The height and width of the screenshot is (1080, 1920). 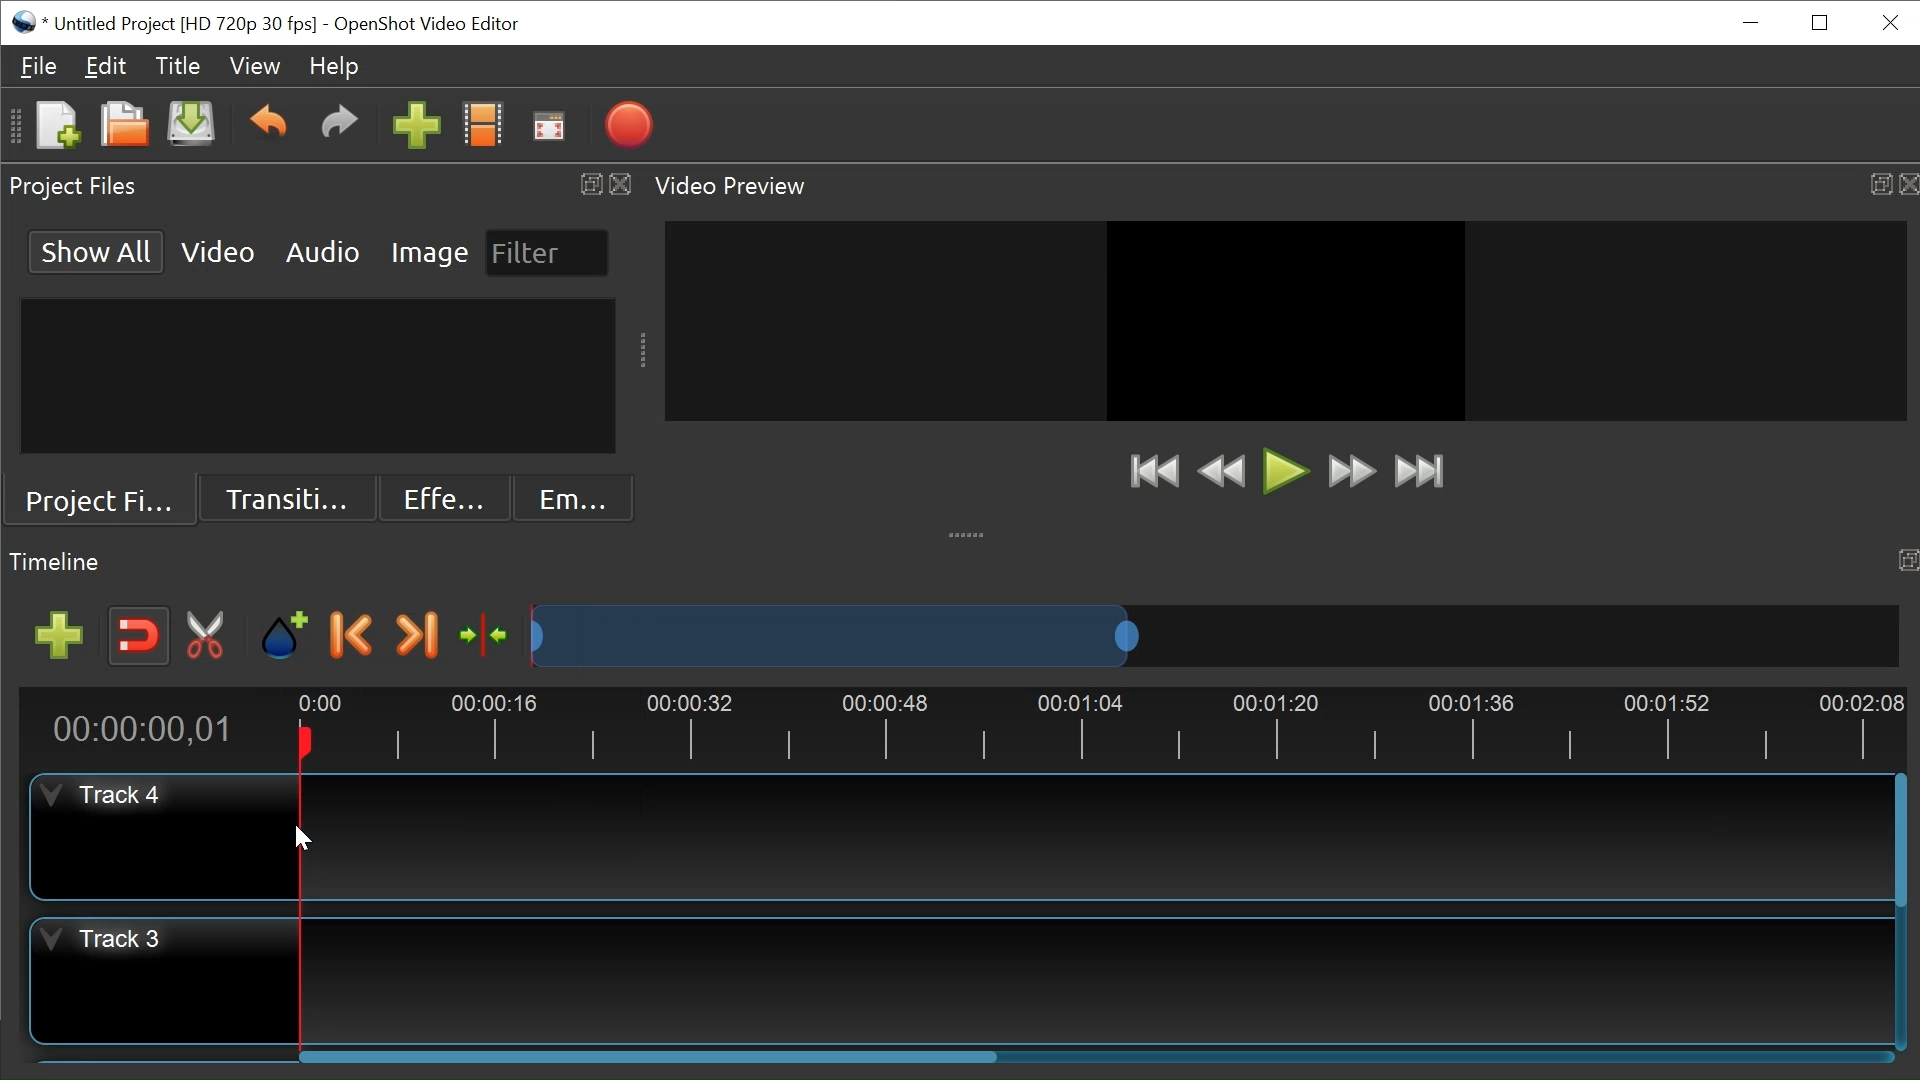 What do you see at coordinates (164, 24) in the screenshot?
I see `File Name` at bounding box center [164, 24].